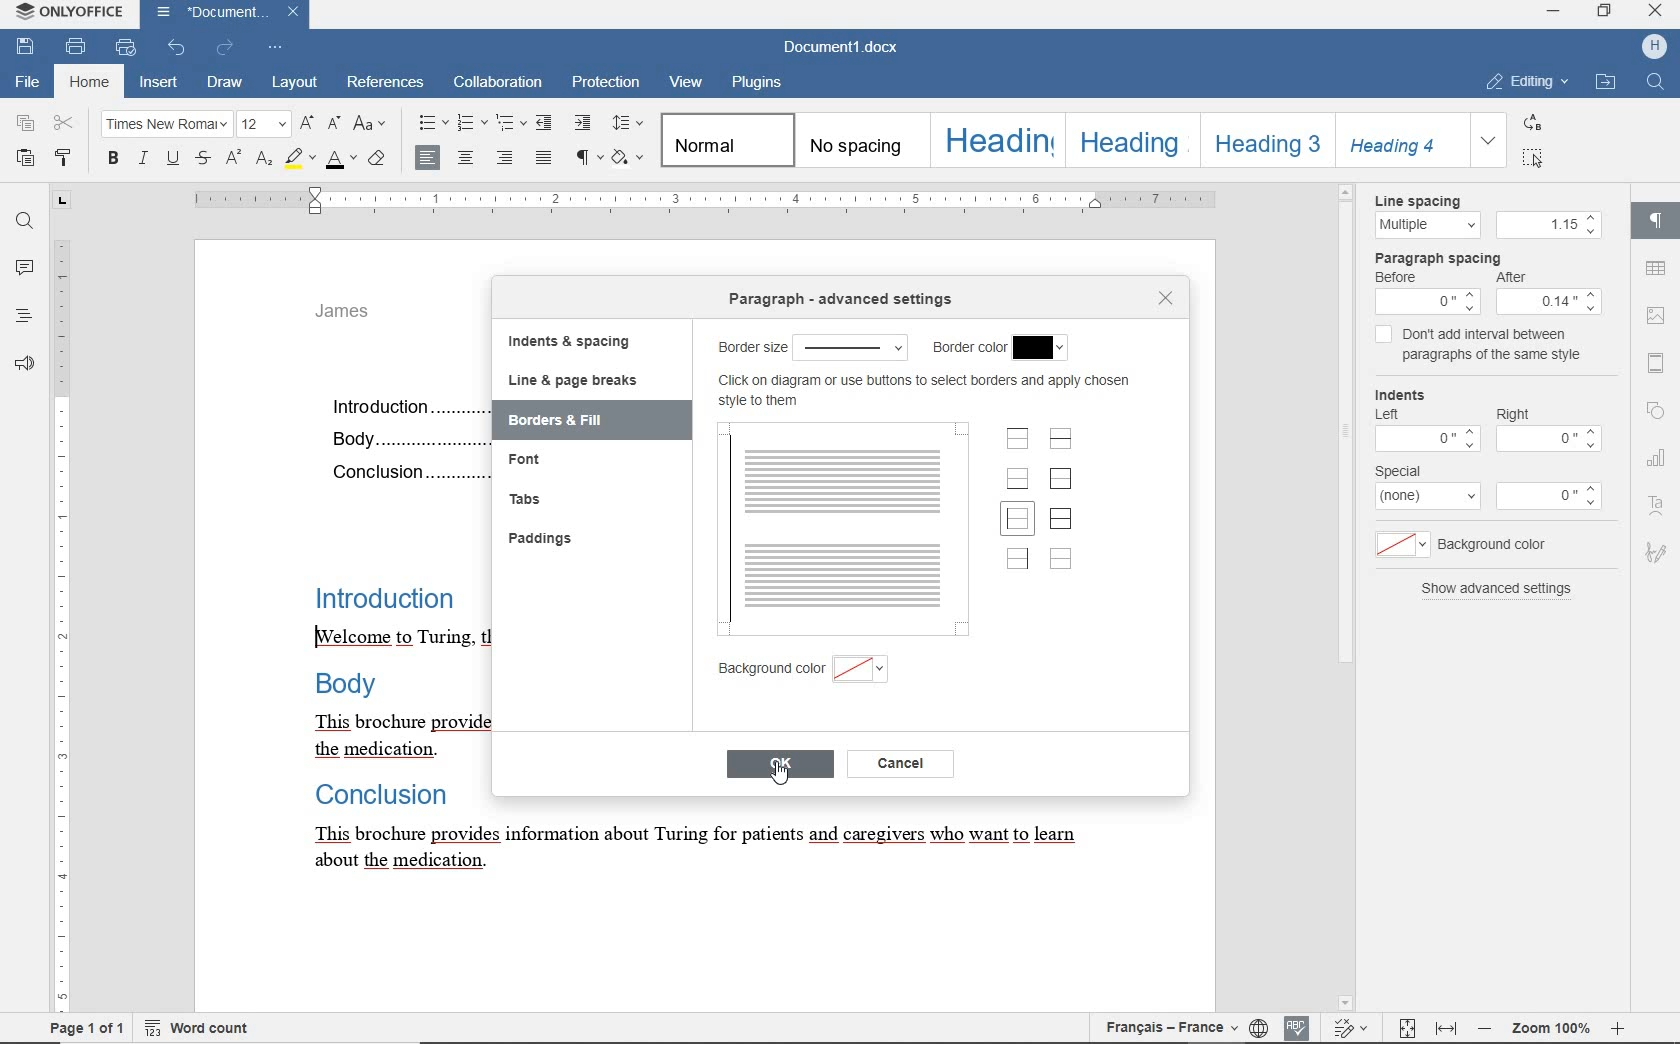 The width and height of the screenshot is (1680, 1044). Describe the element at coordinates (63, 158) in the screenshot. I see `copy style` at that location.